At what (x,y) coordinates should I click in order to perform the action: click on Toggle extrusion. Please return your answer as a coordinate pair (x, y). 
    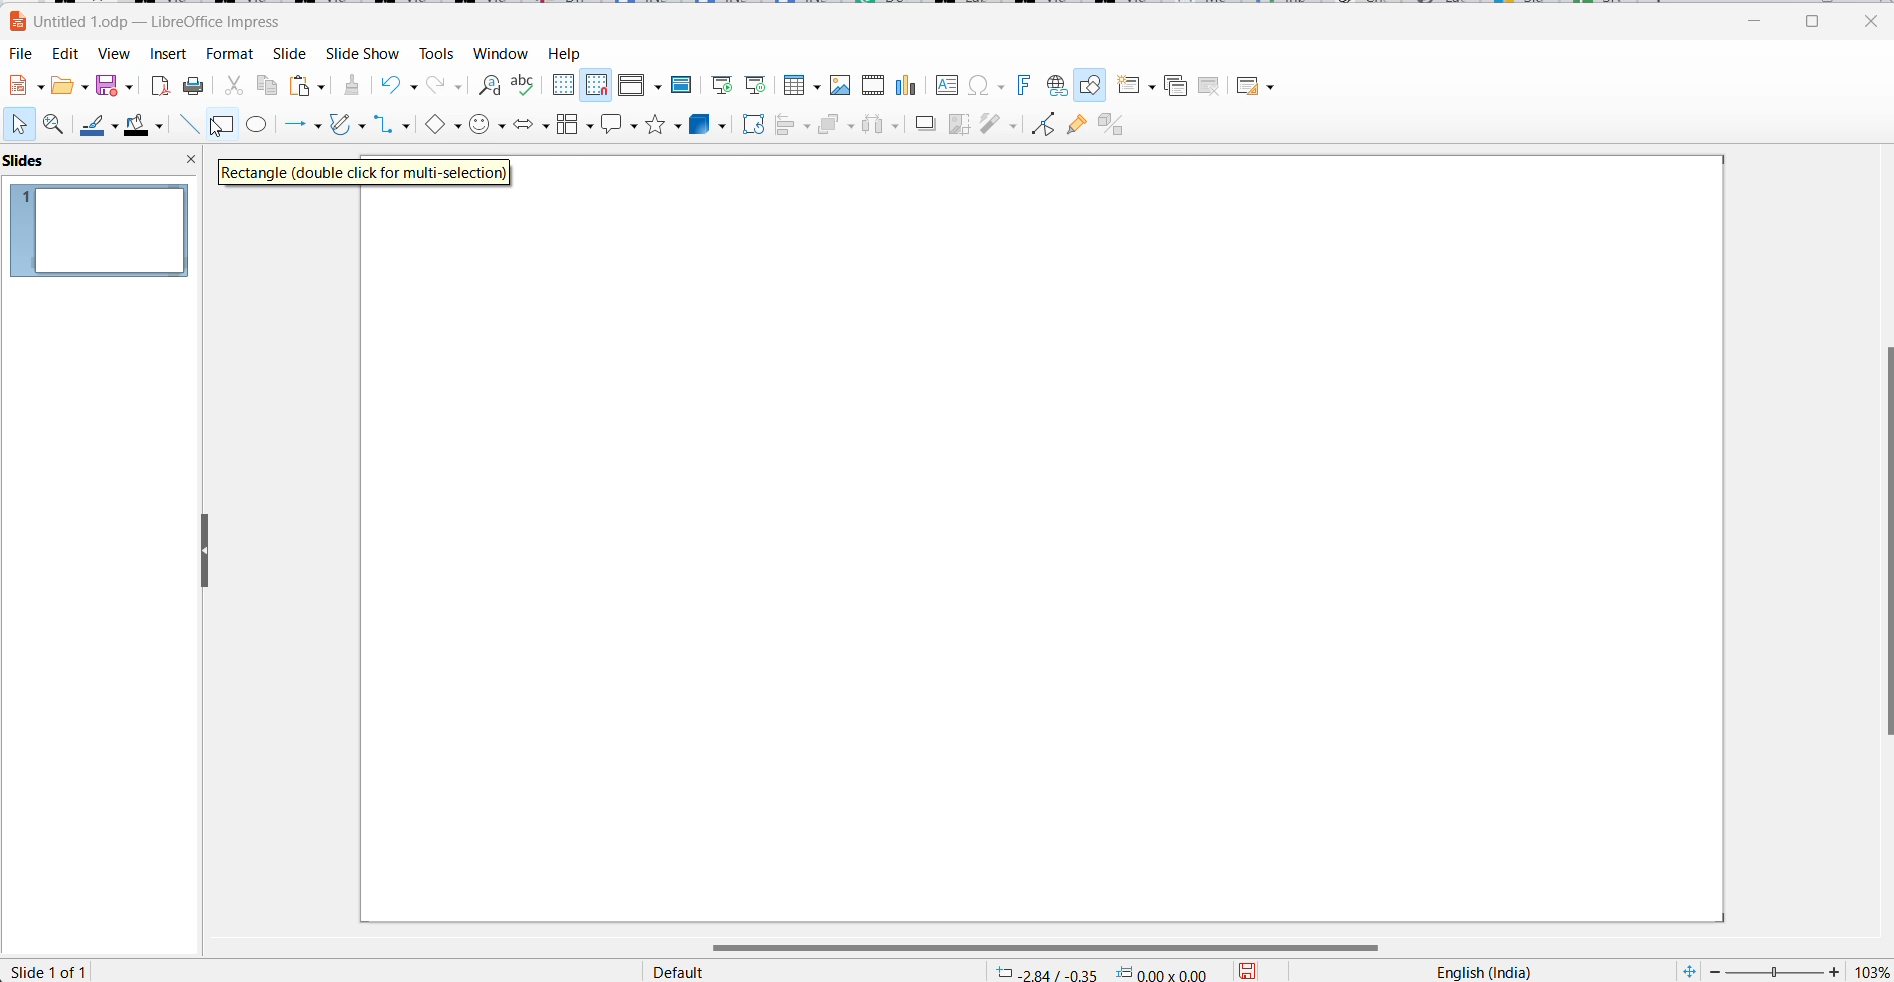
    Looking at the image, I should click on (1116, 125).